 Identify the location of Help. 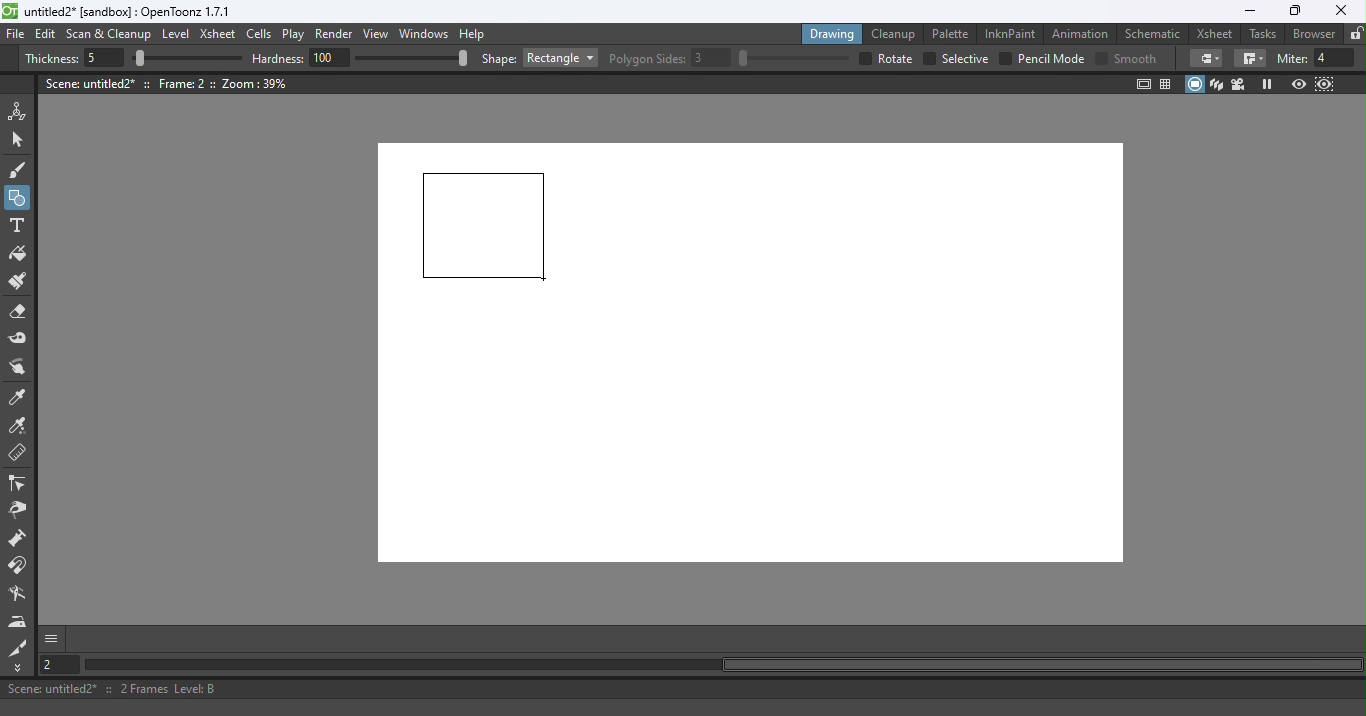
(475, 33).